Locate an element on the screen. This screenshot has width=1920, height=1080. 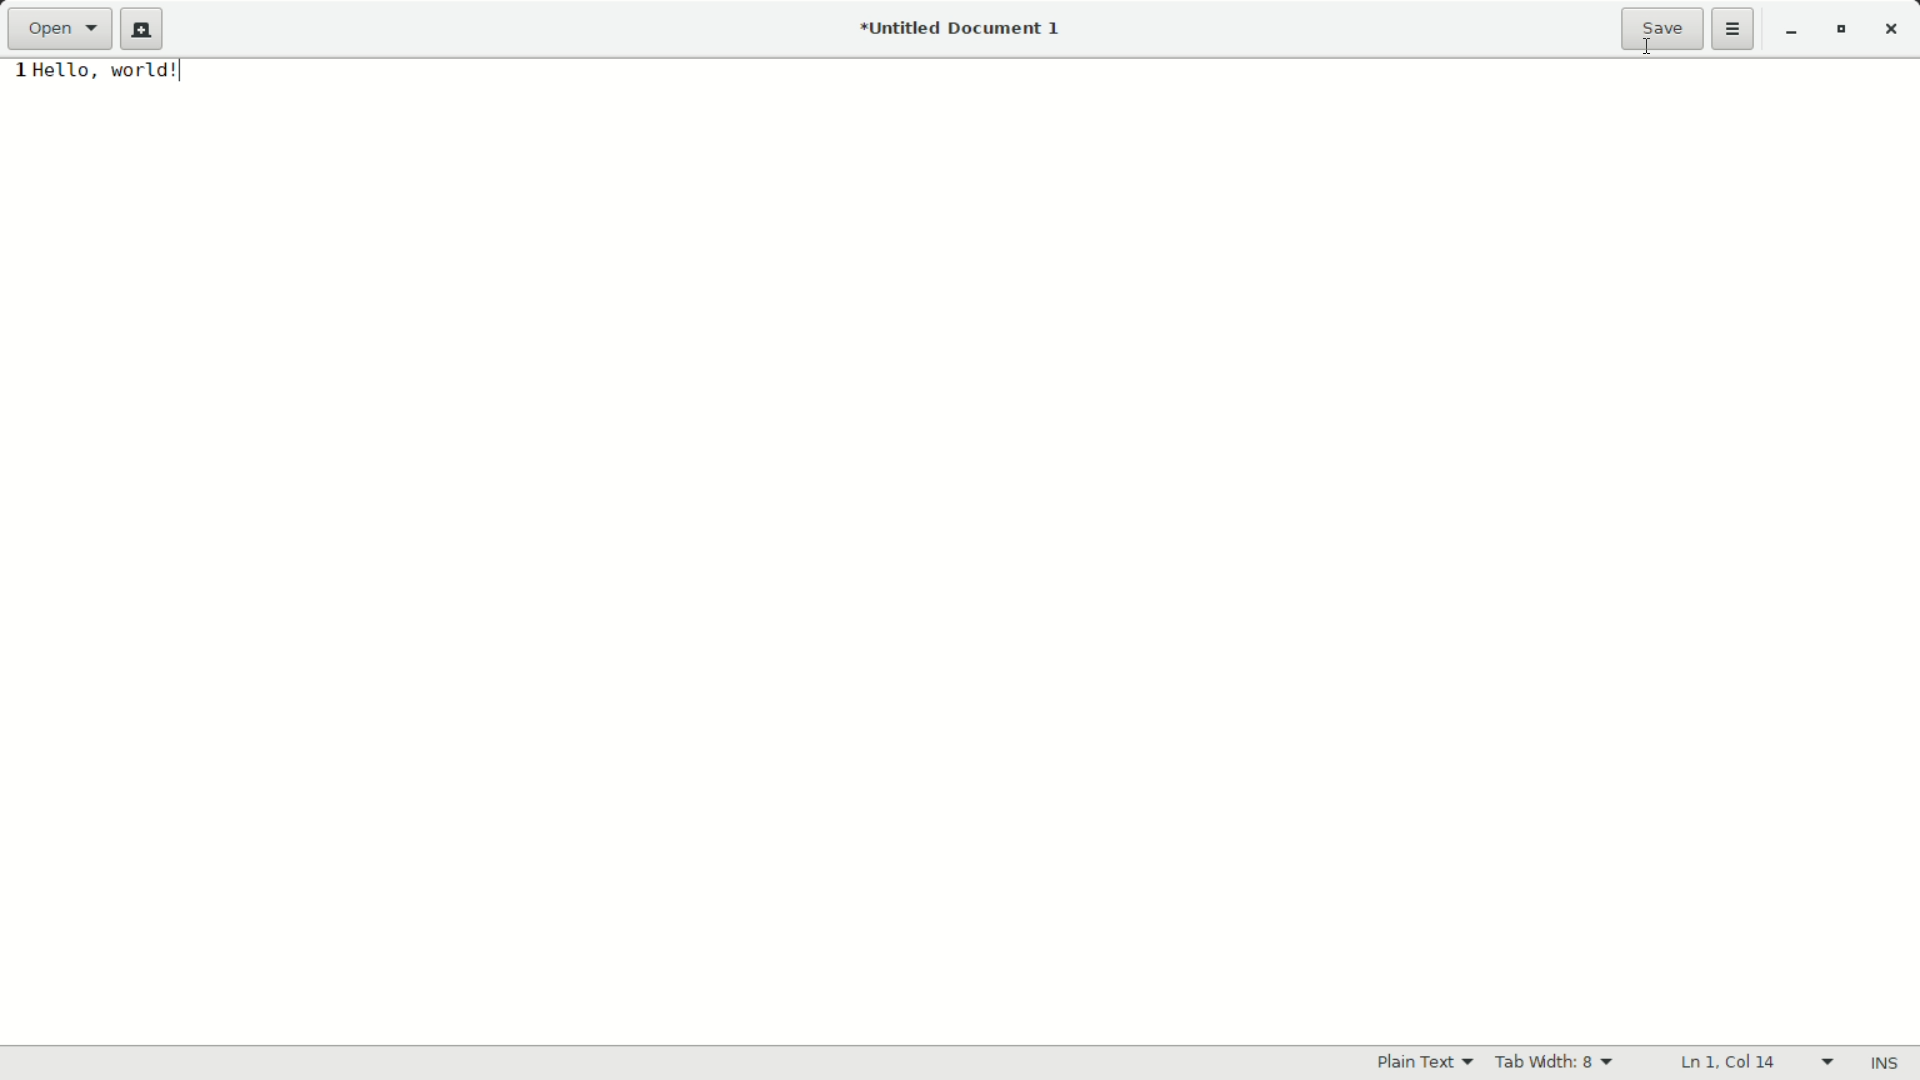
new document is located at coordinates (142, 30).